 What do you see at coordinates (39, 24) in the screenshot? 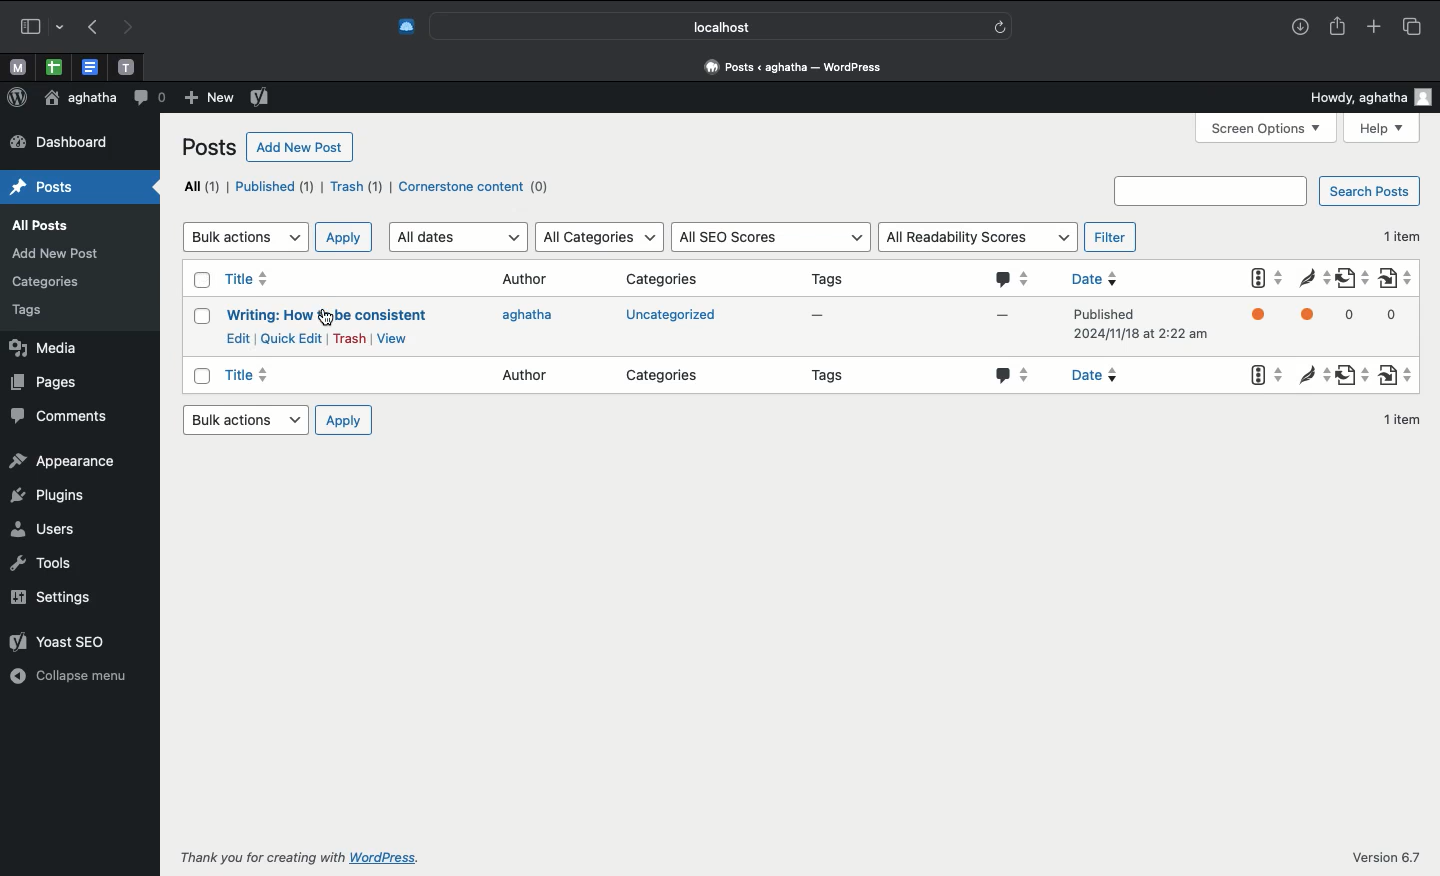
I see `Sidebar` at bounding box center [39, 24].